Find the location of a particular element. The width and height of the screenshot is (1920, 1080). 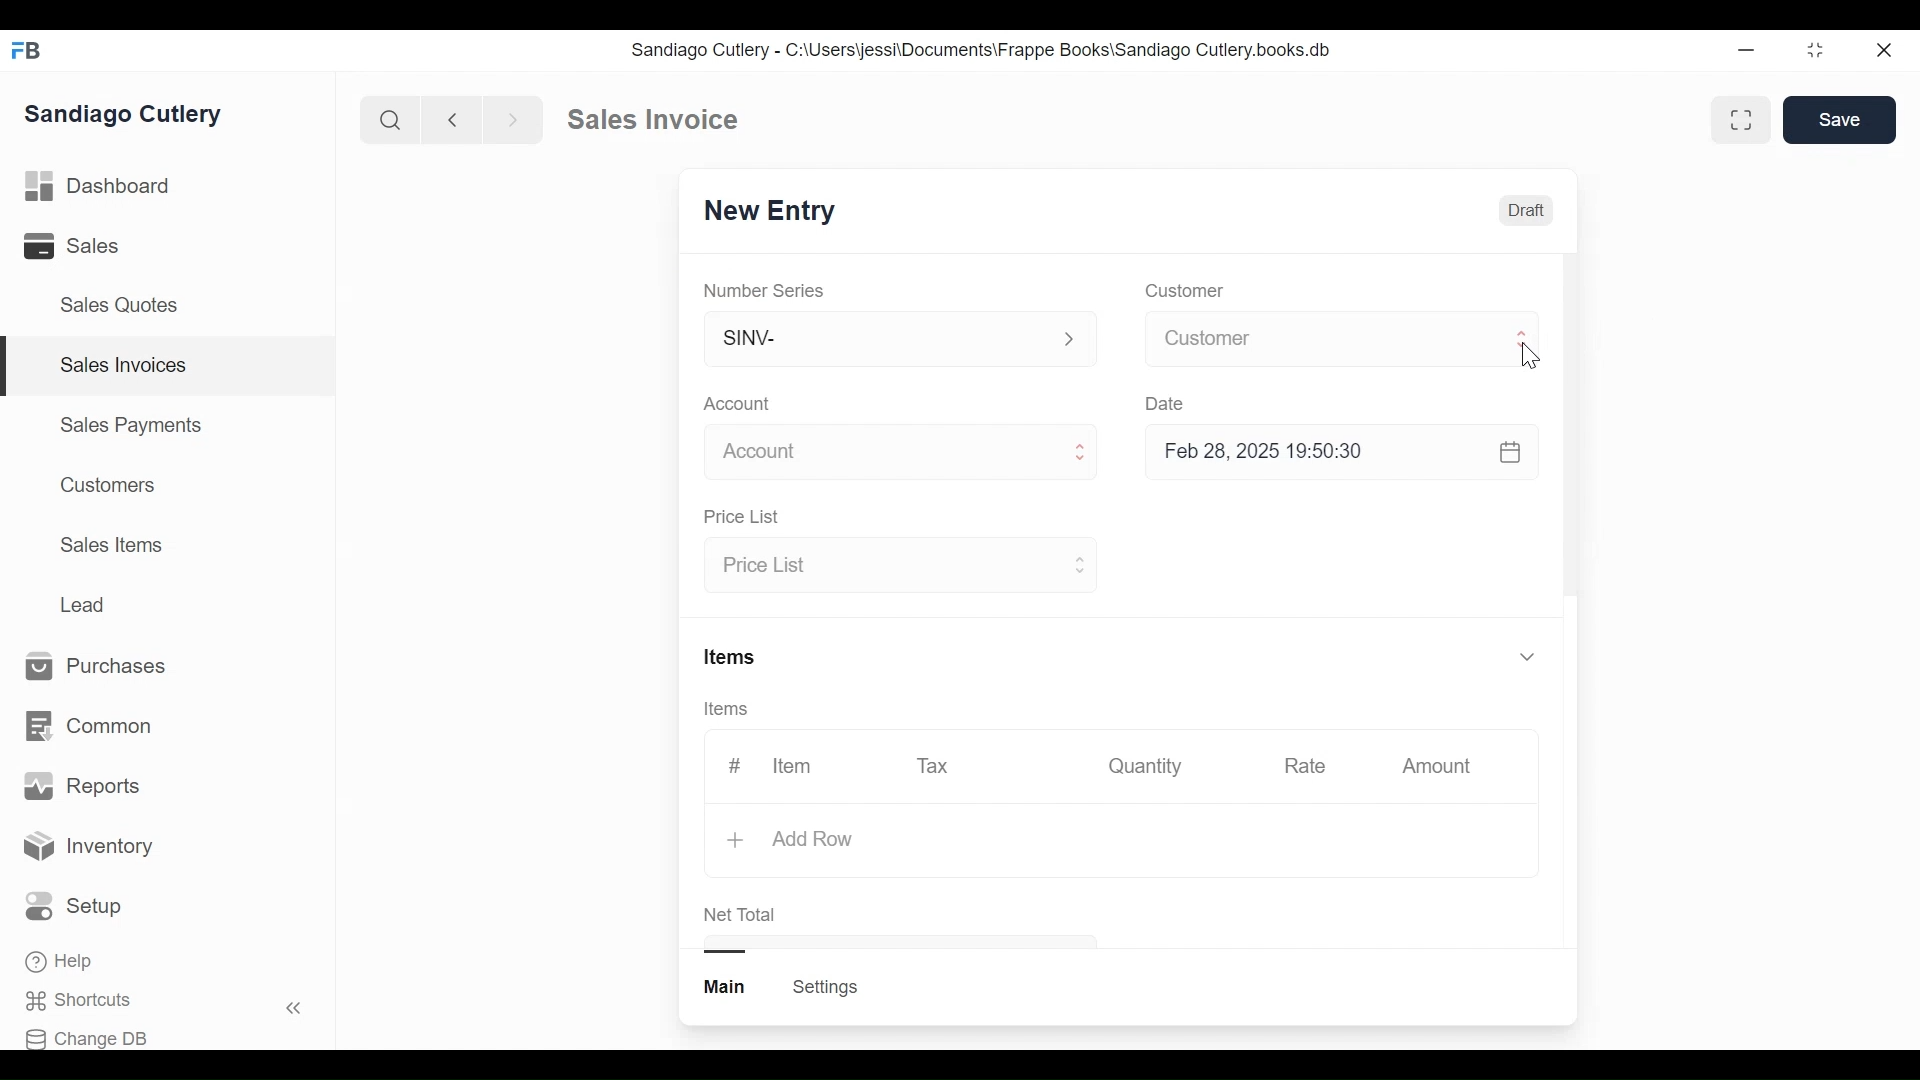

Settings is located at coordinates (828, 987).